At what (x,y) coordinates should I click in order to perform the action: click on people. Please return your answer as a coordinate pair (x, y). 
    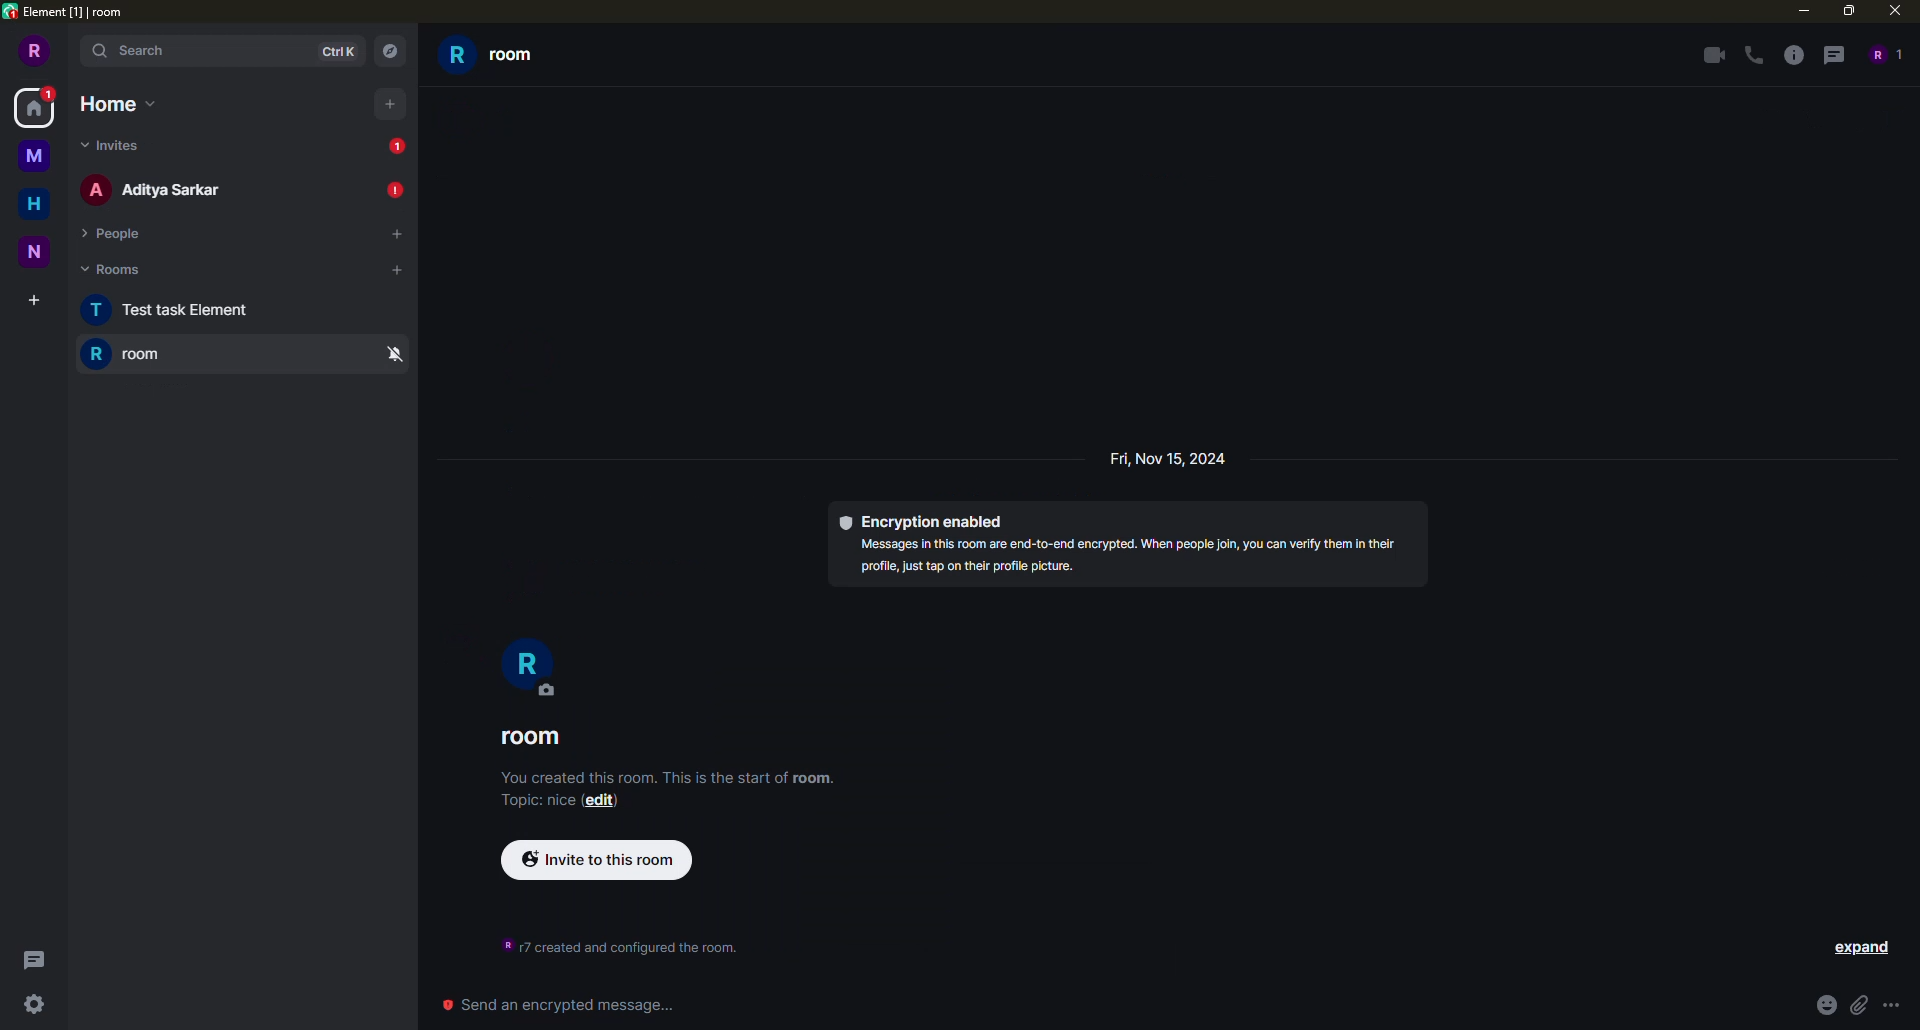
    Looking at the image, I should click on (1888, 54).